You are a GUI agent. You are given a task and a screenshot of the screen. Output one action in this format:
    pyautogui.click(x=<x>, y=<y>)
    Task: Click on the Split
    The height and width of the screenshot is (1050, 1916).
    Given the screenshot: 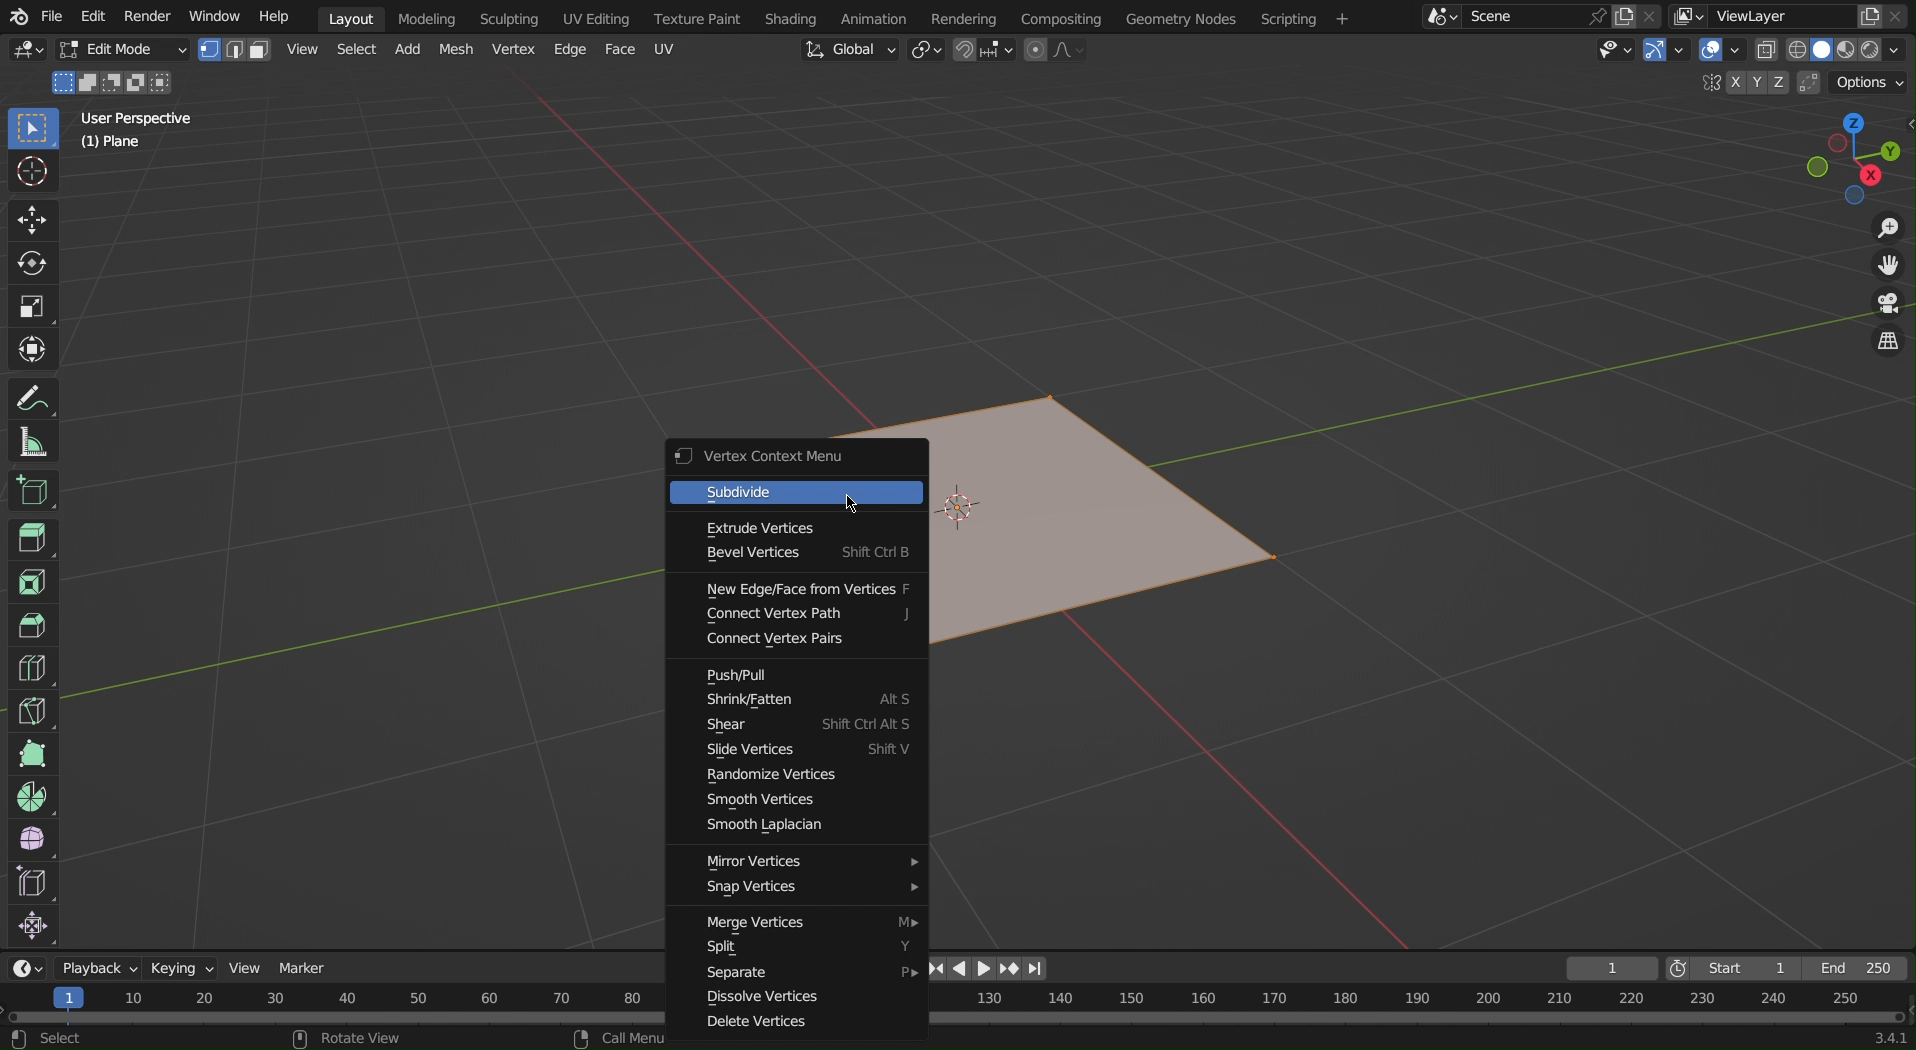 What is the action you would take?
    pyautogui.click(x=807, y=950)
    